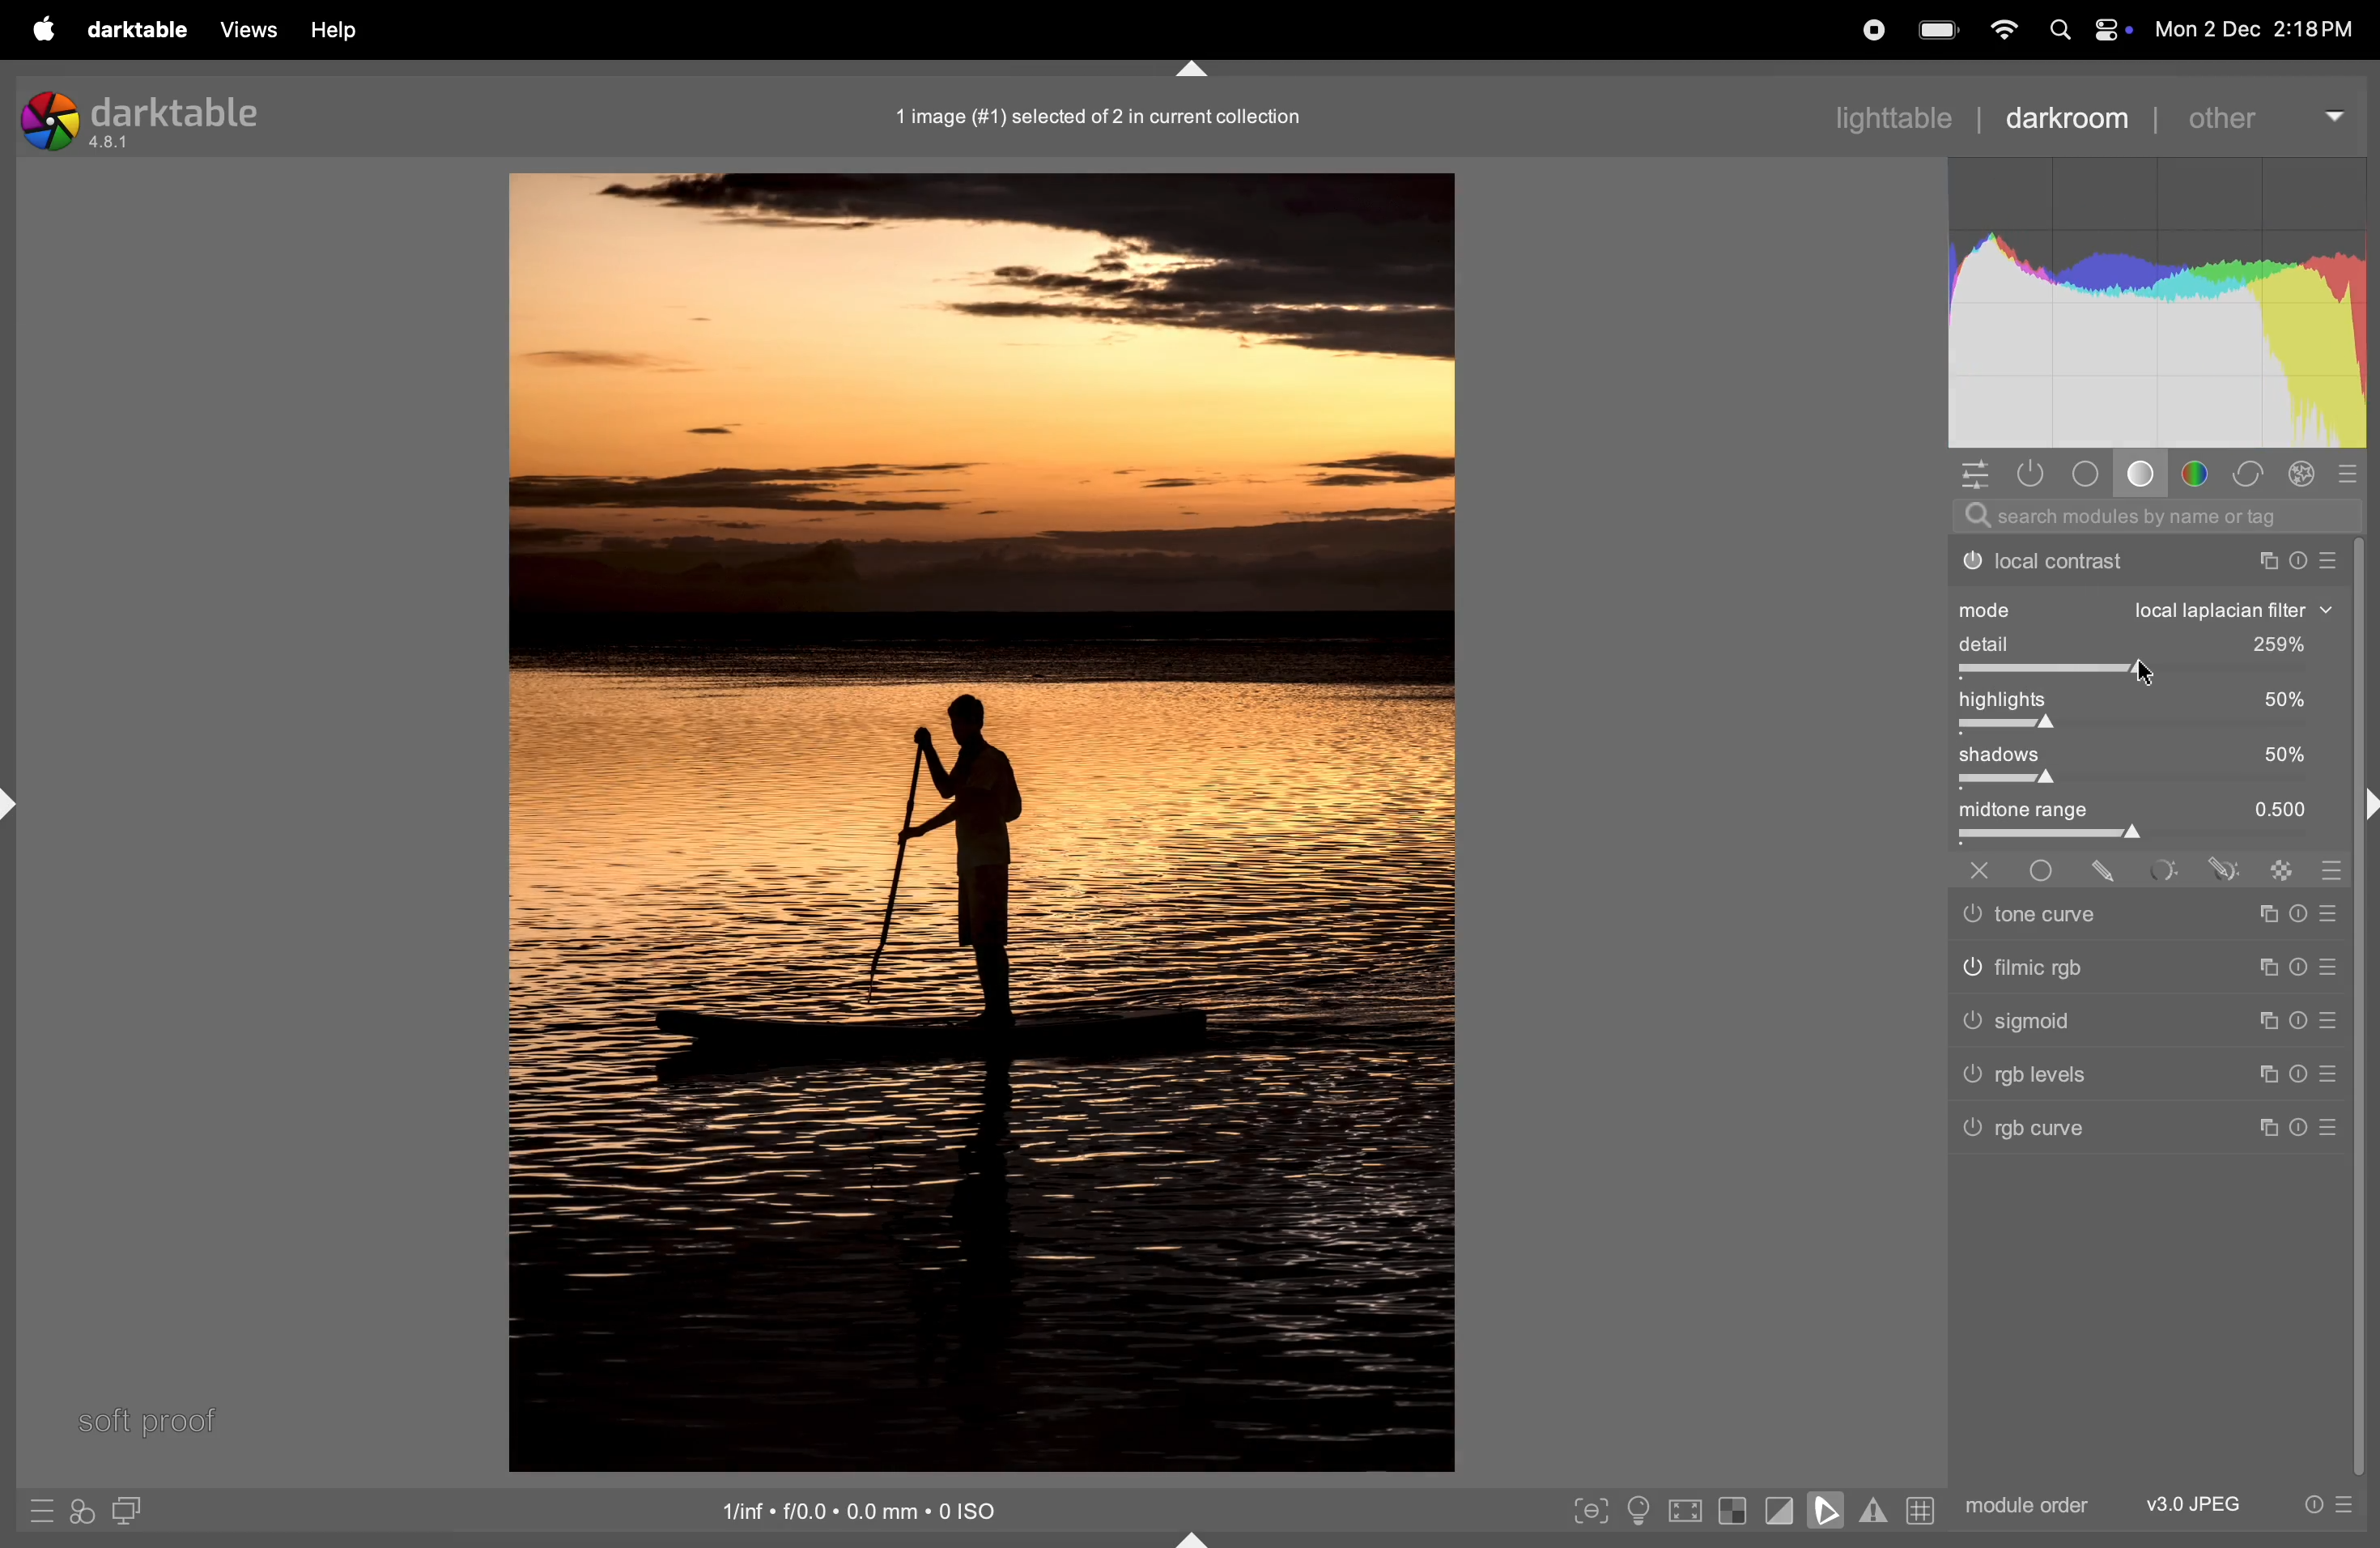 The image size is (2380, 1548). I want to click on display second image, so click(128, 1509).